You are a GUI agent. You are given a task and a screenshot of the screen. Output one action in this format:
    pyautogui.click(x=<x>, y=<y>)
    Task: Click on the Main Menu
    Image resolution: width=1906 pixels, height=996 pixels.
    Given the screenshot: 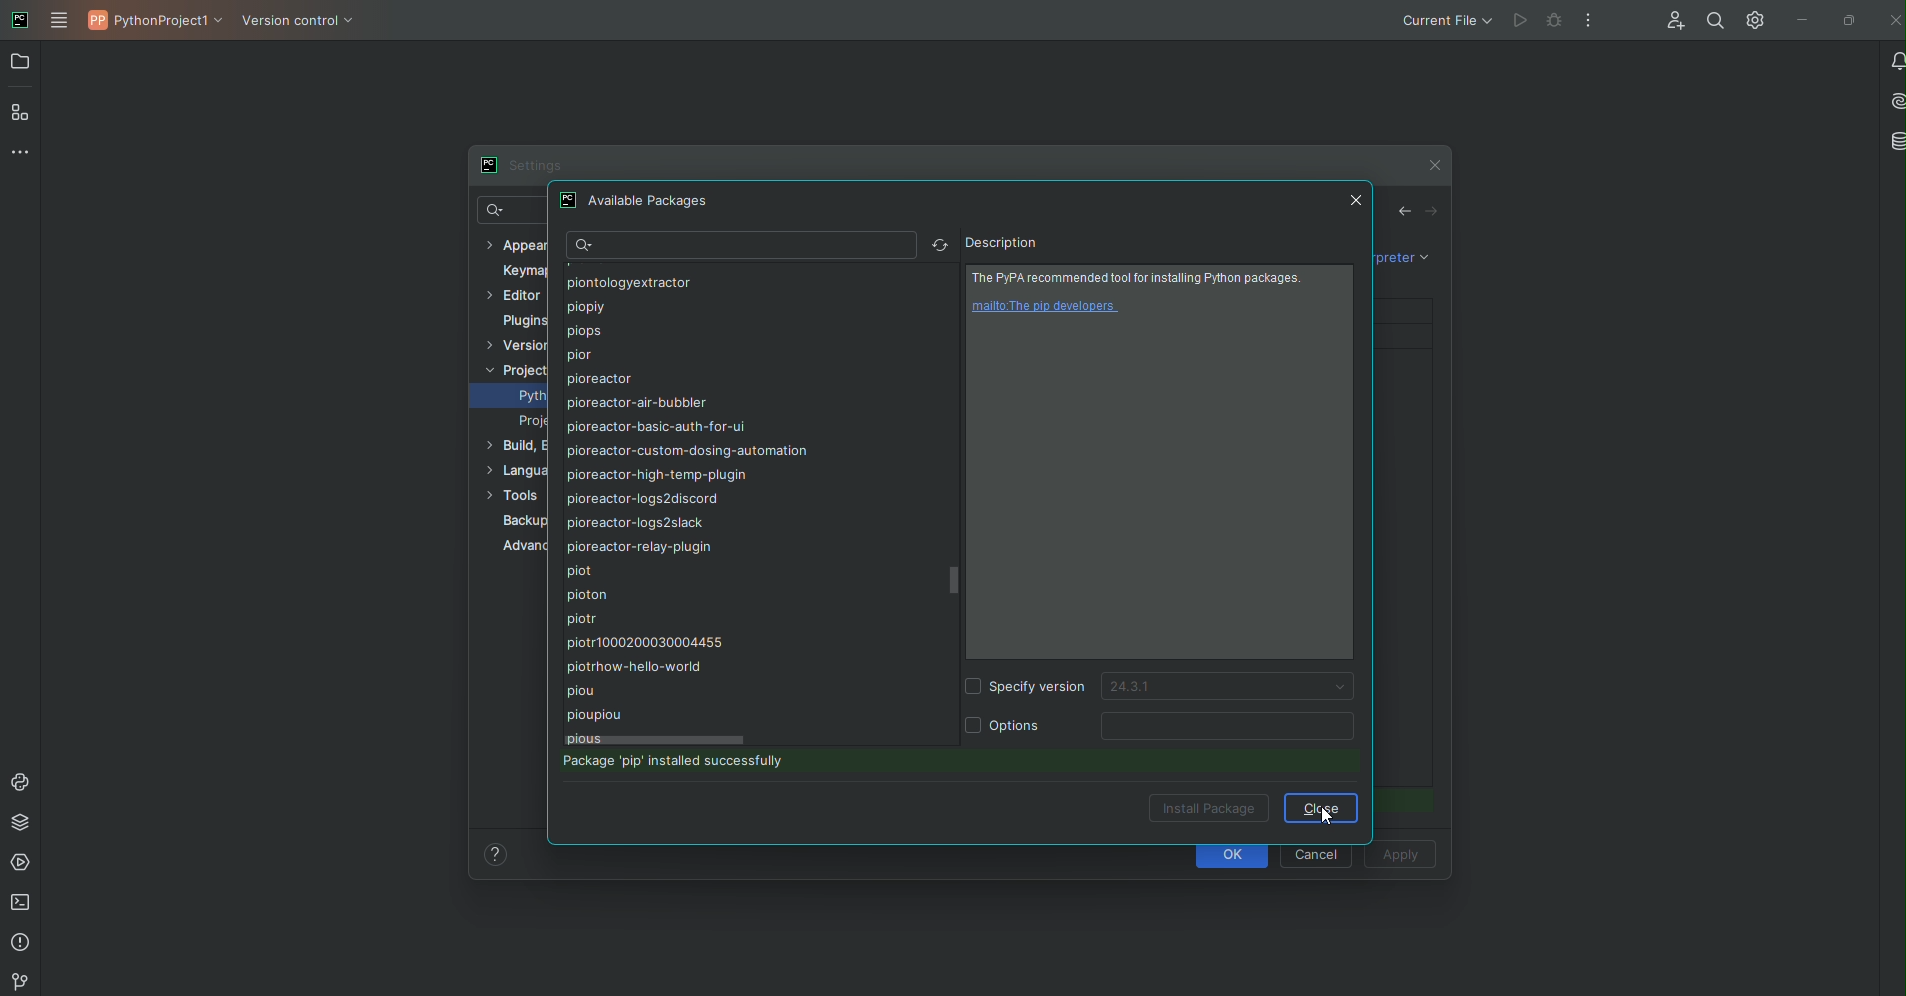 What is the action you would take?
    pyautogui.click(x=62, y=20)
    